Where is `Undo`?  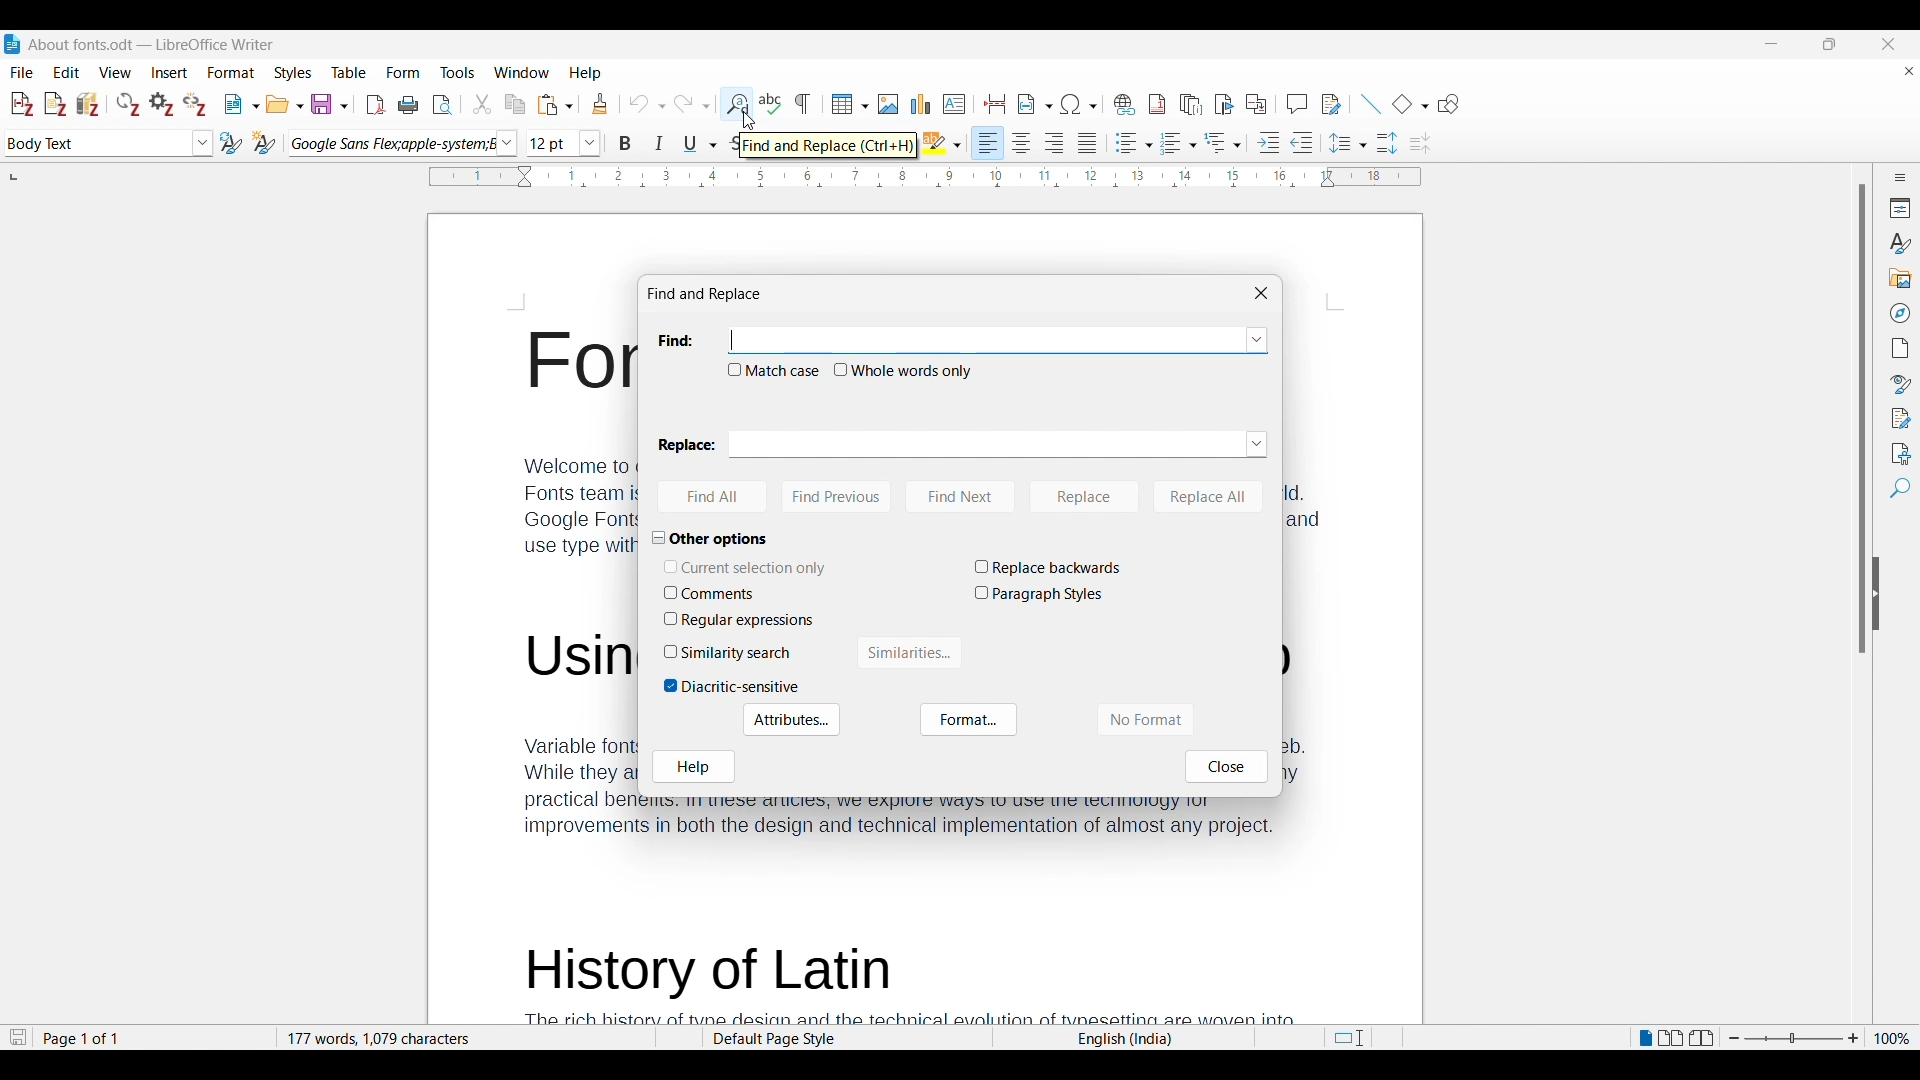 Undo is located at coordinates (647, 104).